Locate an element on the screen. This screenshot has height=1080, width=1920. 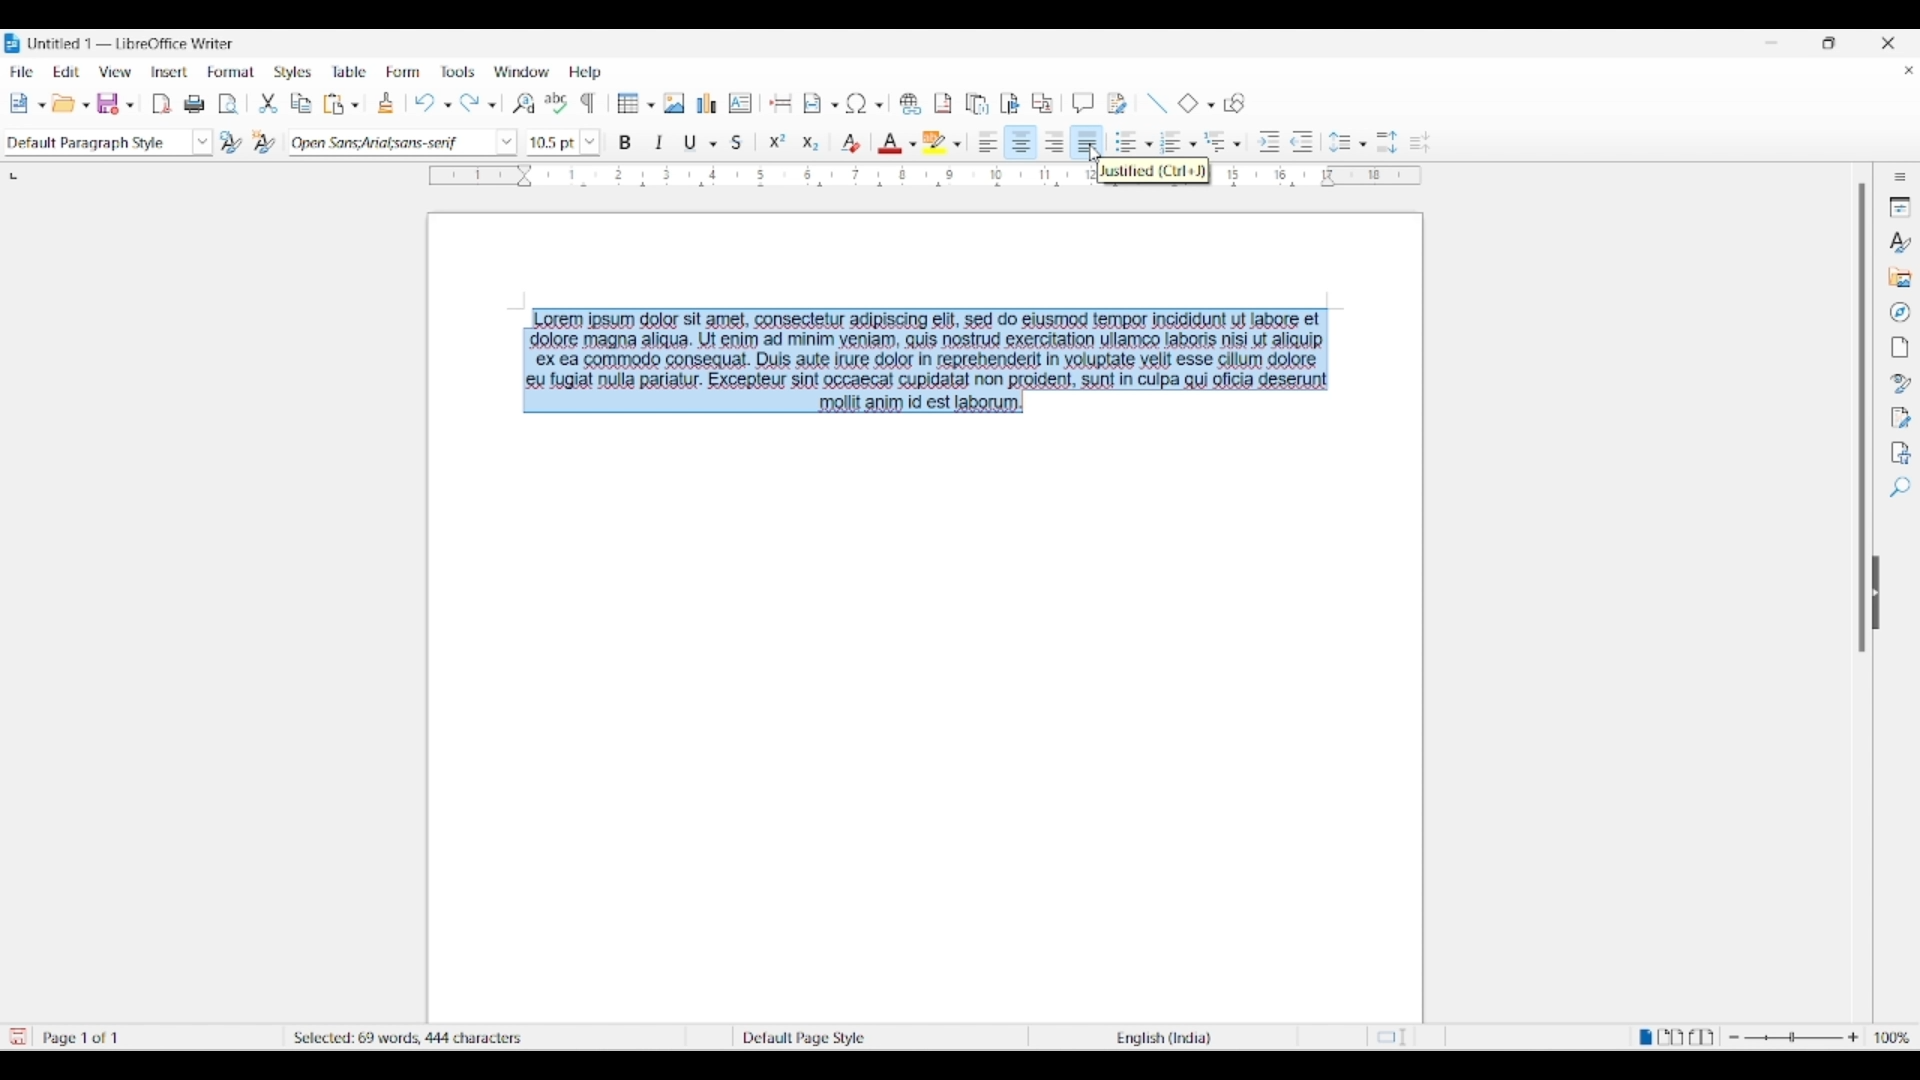
Page is located at coordinates (1899, 347).